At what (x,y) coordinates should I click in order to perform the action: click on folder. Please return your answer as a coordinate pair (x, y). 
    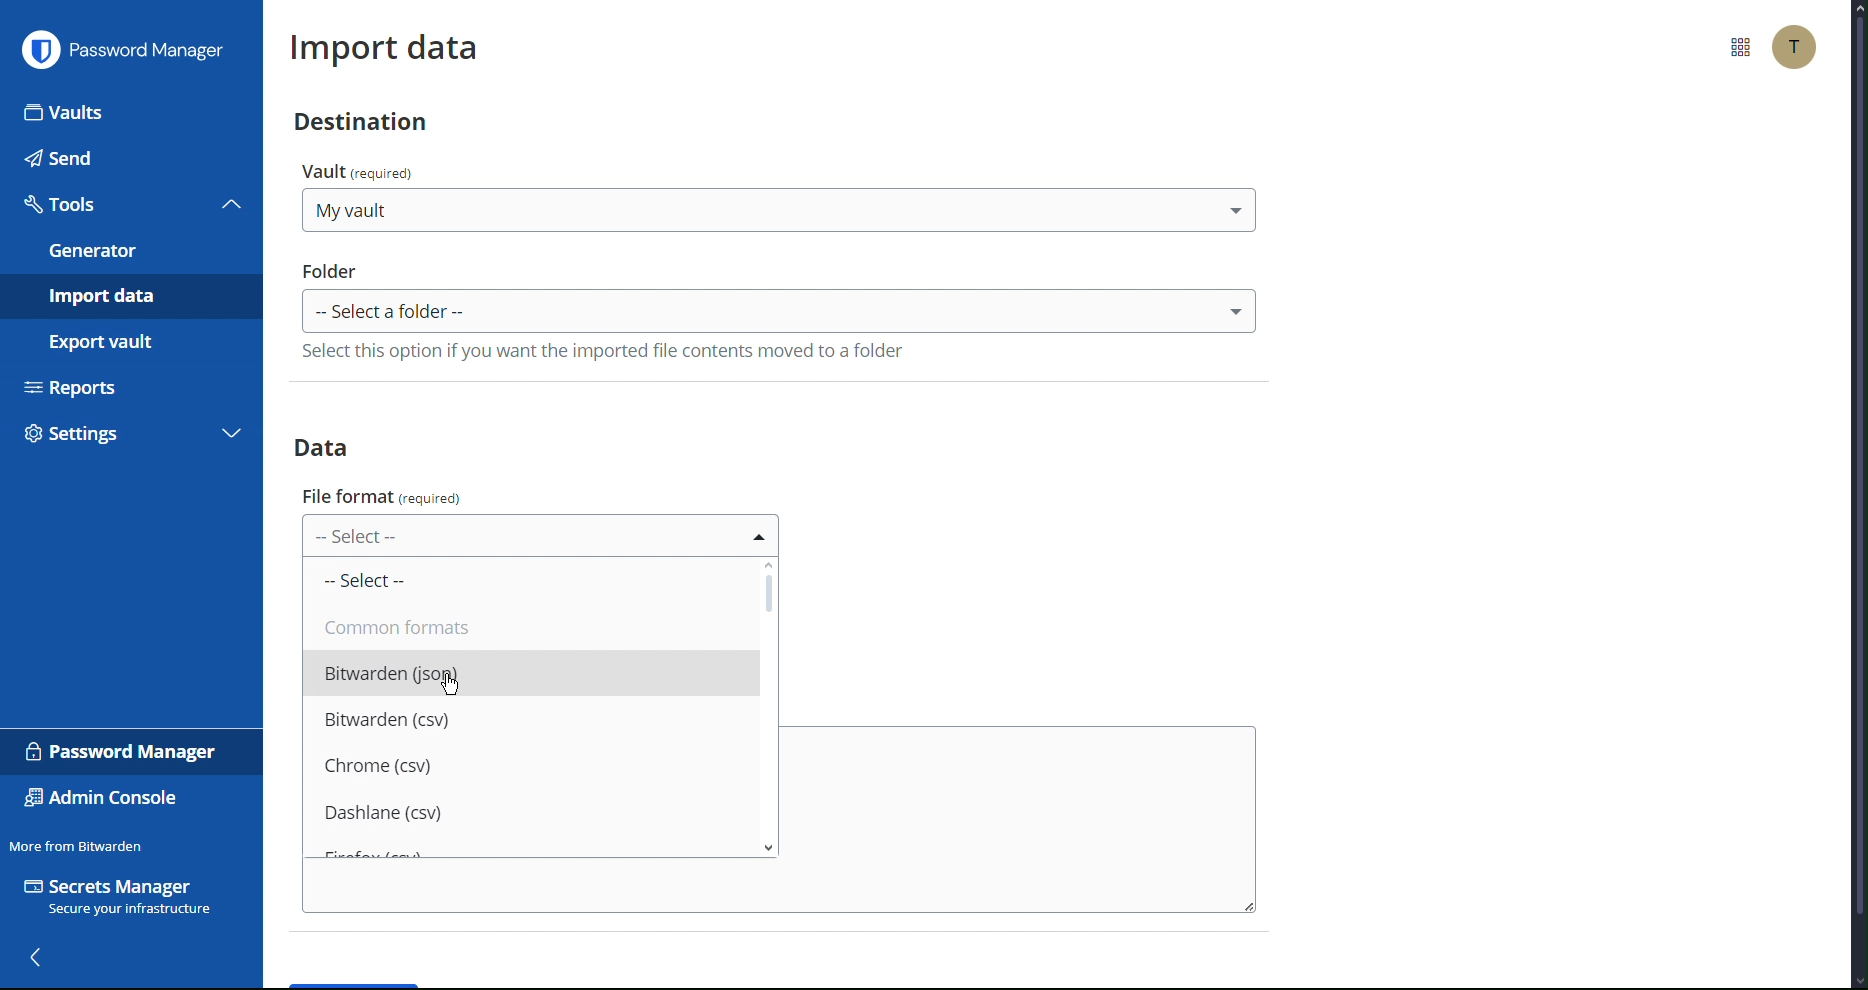
    Looking at the image, I should click on (331, 269).